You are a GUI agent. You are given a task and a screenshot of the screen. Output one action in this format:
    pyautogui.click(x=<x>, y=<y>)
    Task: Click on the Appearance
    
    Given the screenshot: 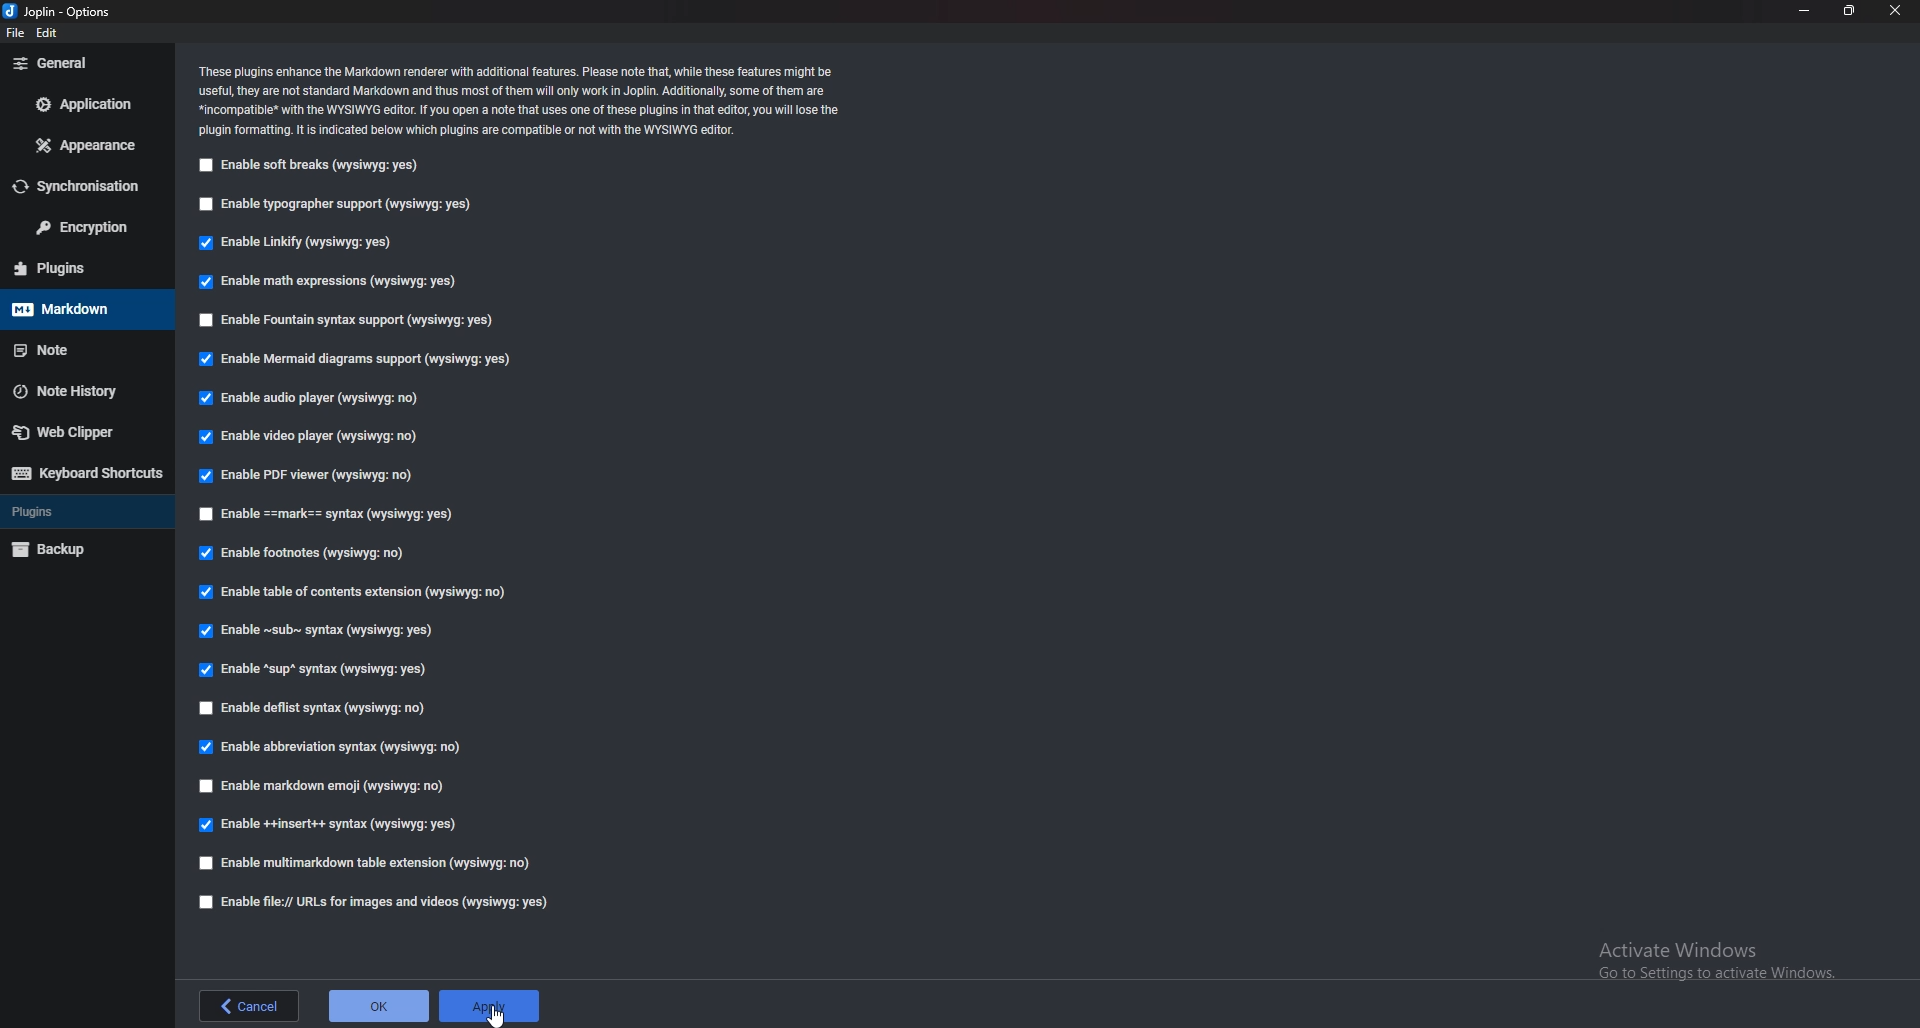 What is the action you would take?
    pyautogui.click(x=89, y=143)
    